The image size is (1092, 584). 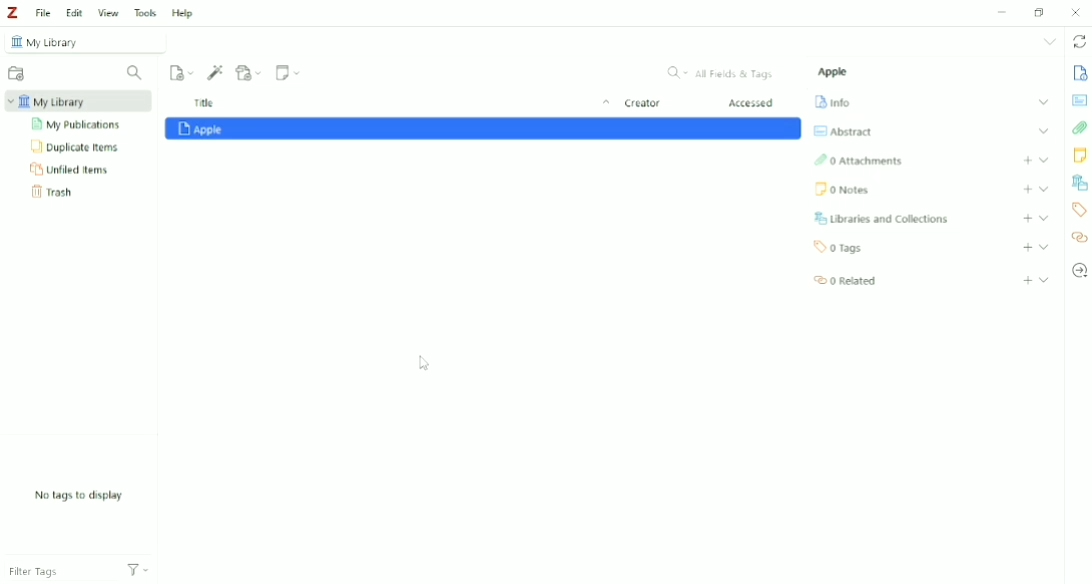 What do you see at coordinates (1027, 160) in the screenshot?
I see `Add` at bounding box center [1027, 160].